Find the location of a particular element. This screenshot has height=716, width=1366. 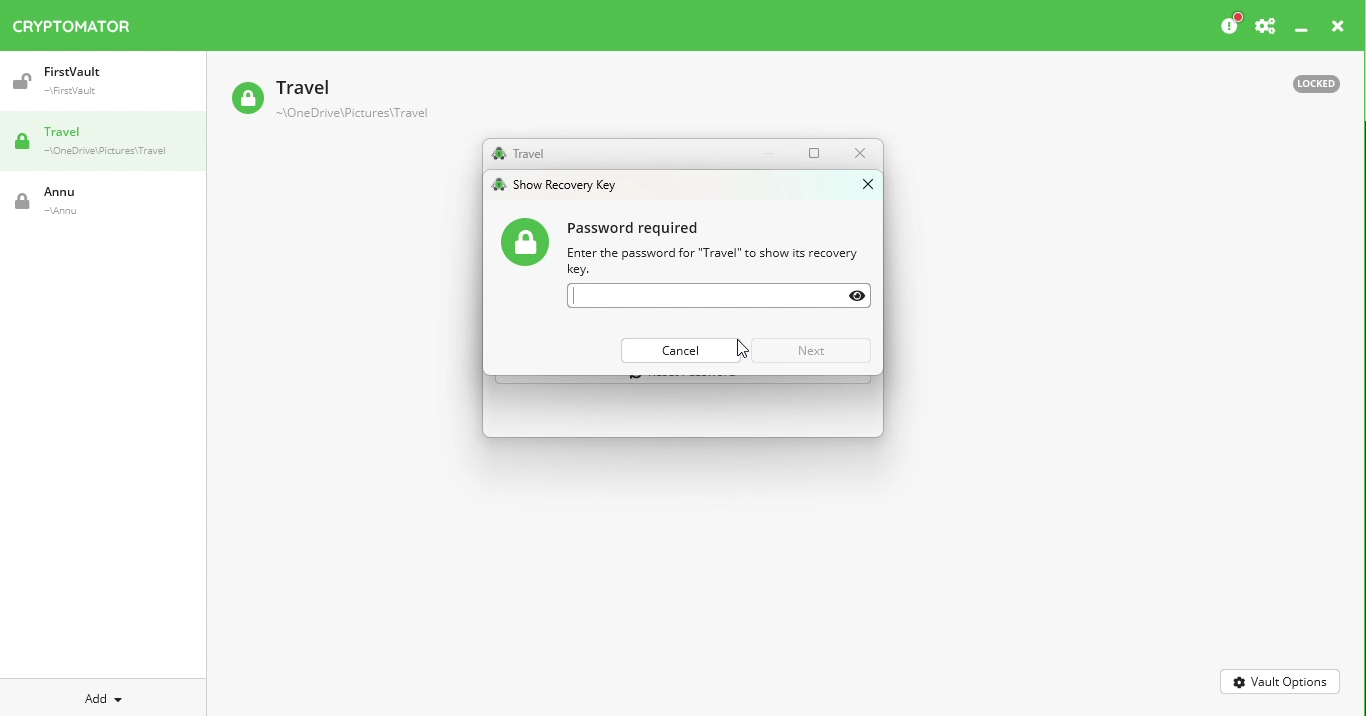

Locked is located at coordinates (1307, 82).